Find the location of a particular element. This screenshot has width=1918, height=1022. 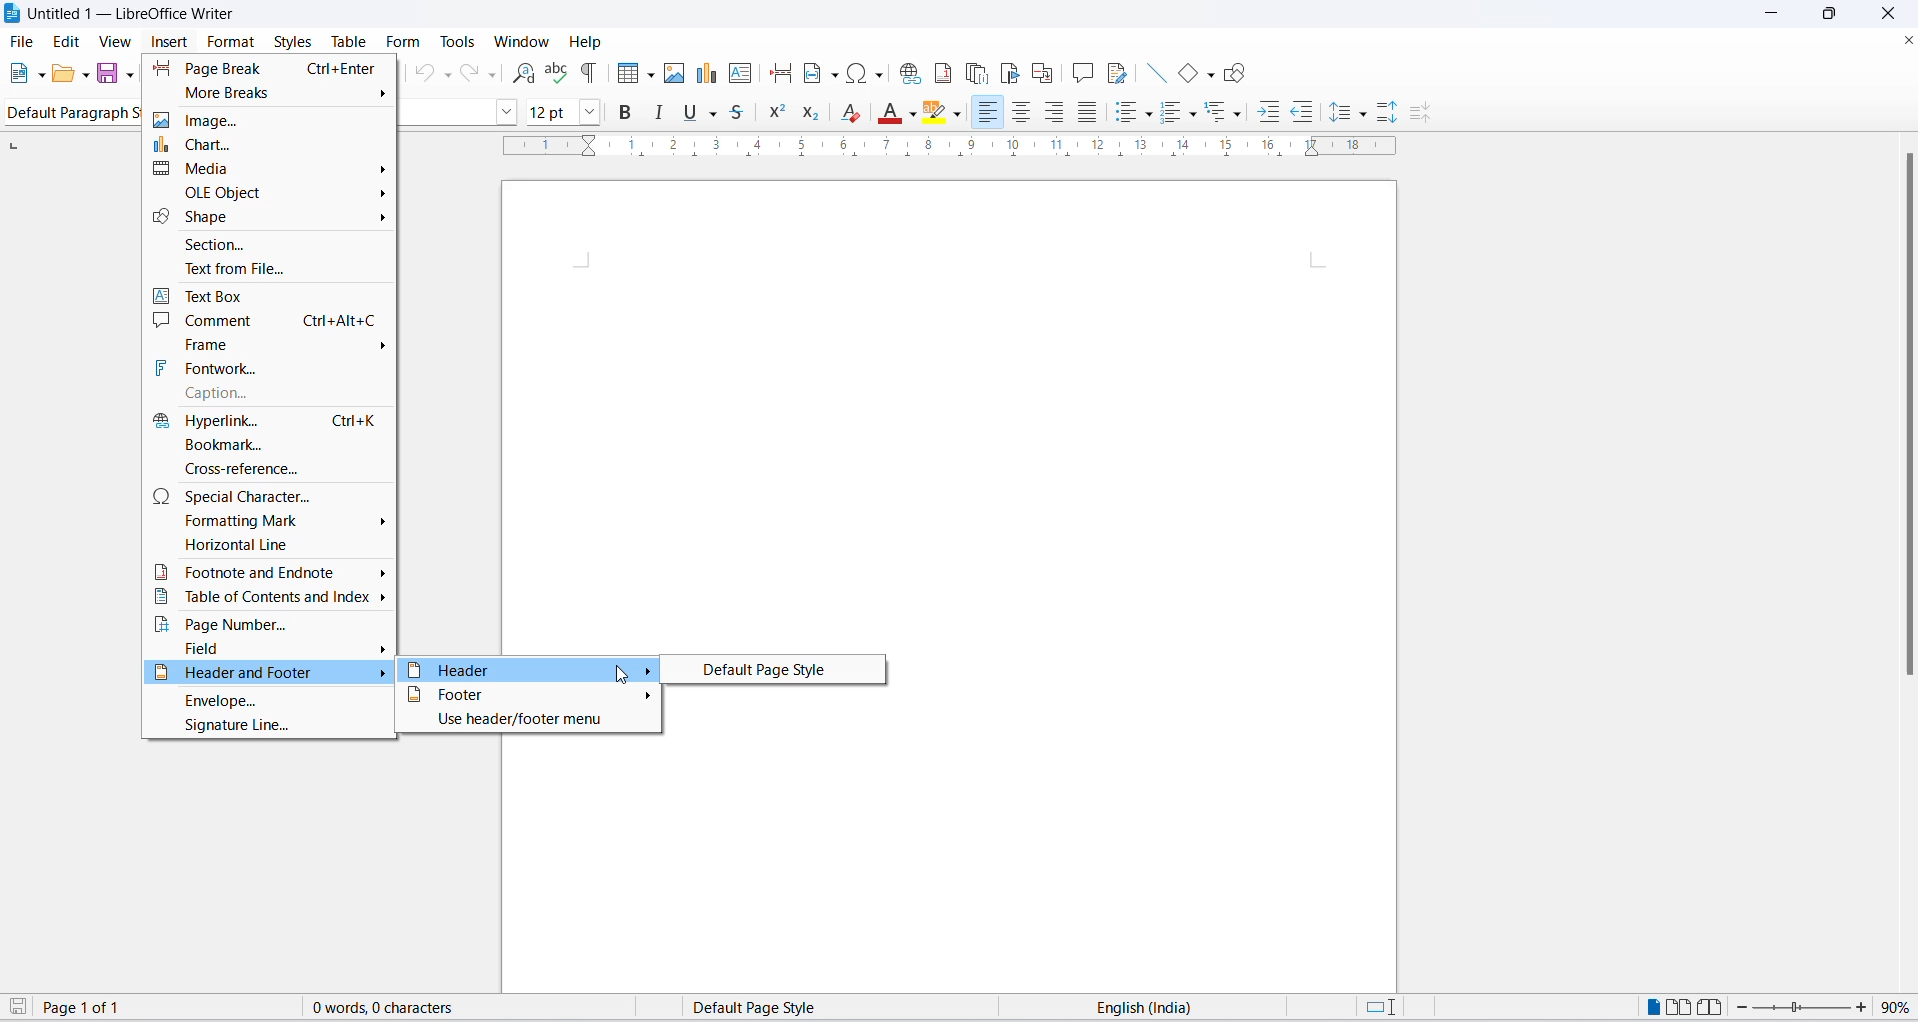

save is located at coordinates (109, 74).